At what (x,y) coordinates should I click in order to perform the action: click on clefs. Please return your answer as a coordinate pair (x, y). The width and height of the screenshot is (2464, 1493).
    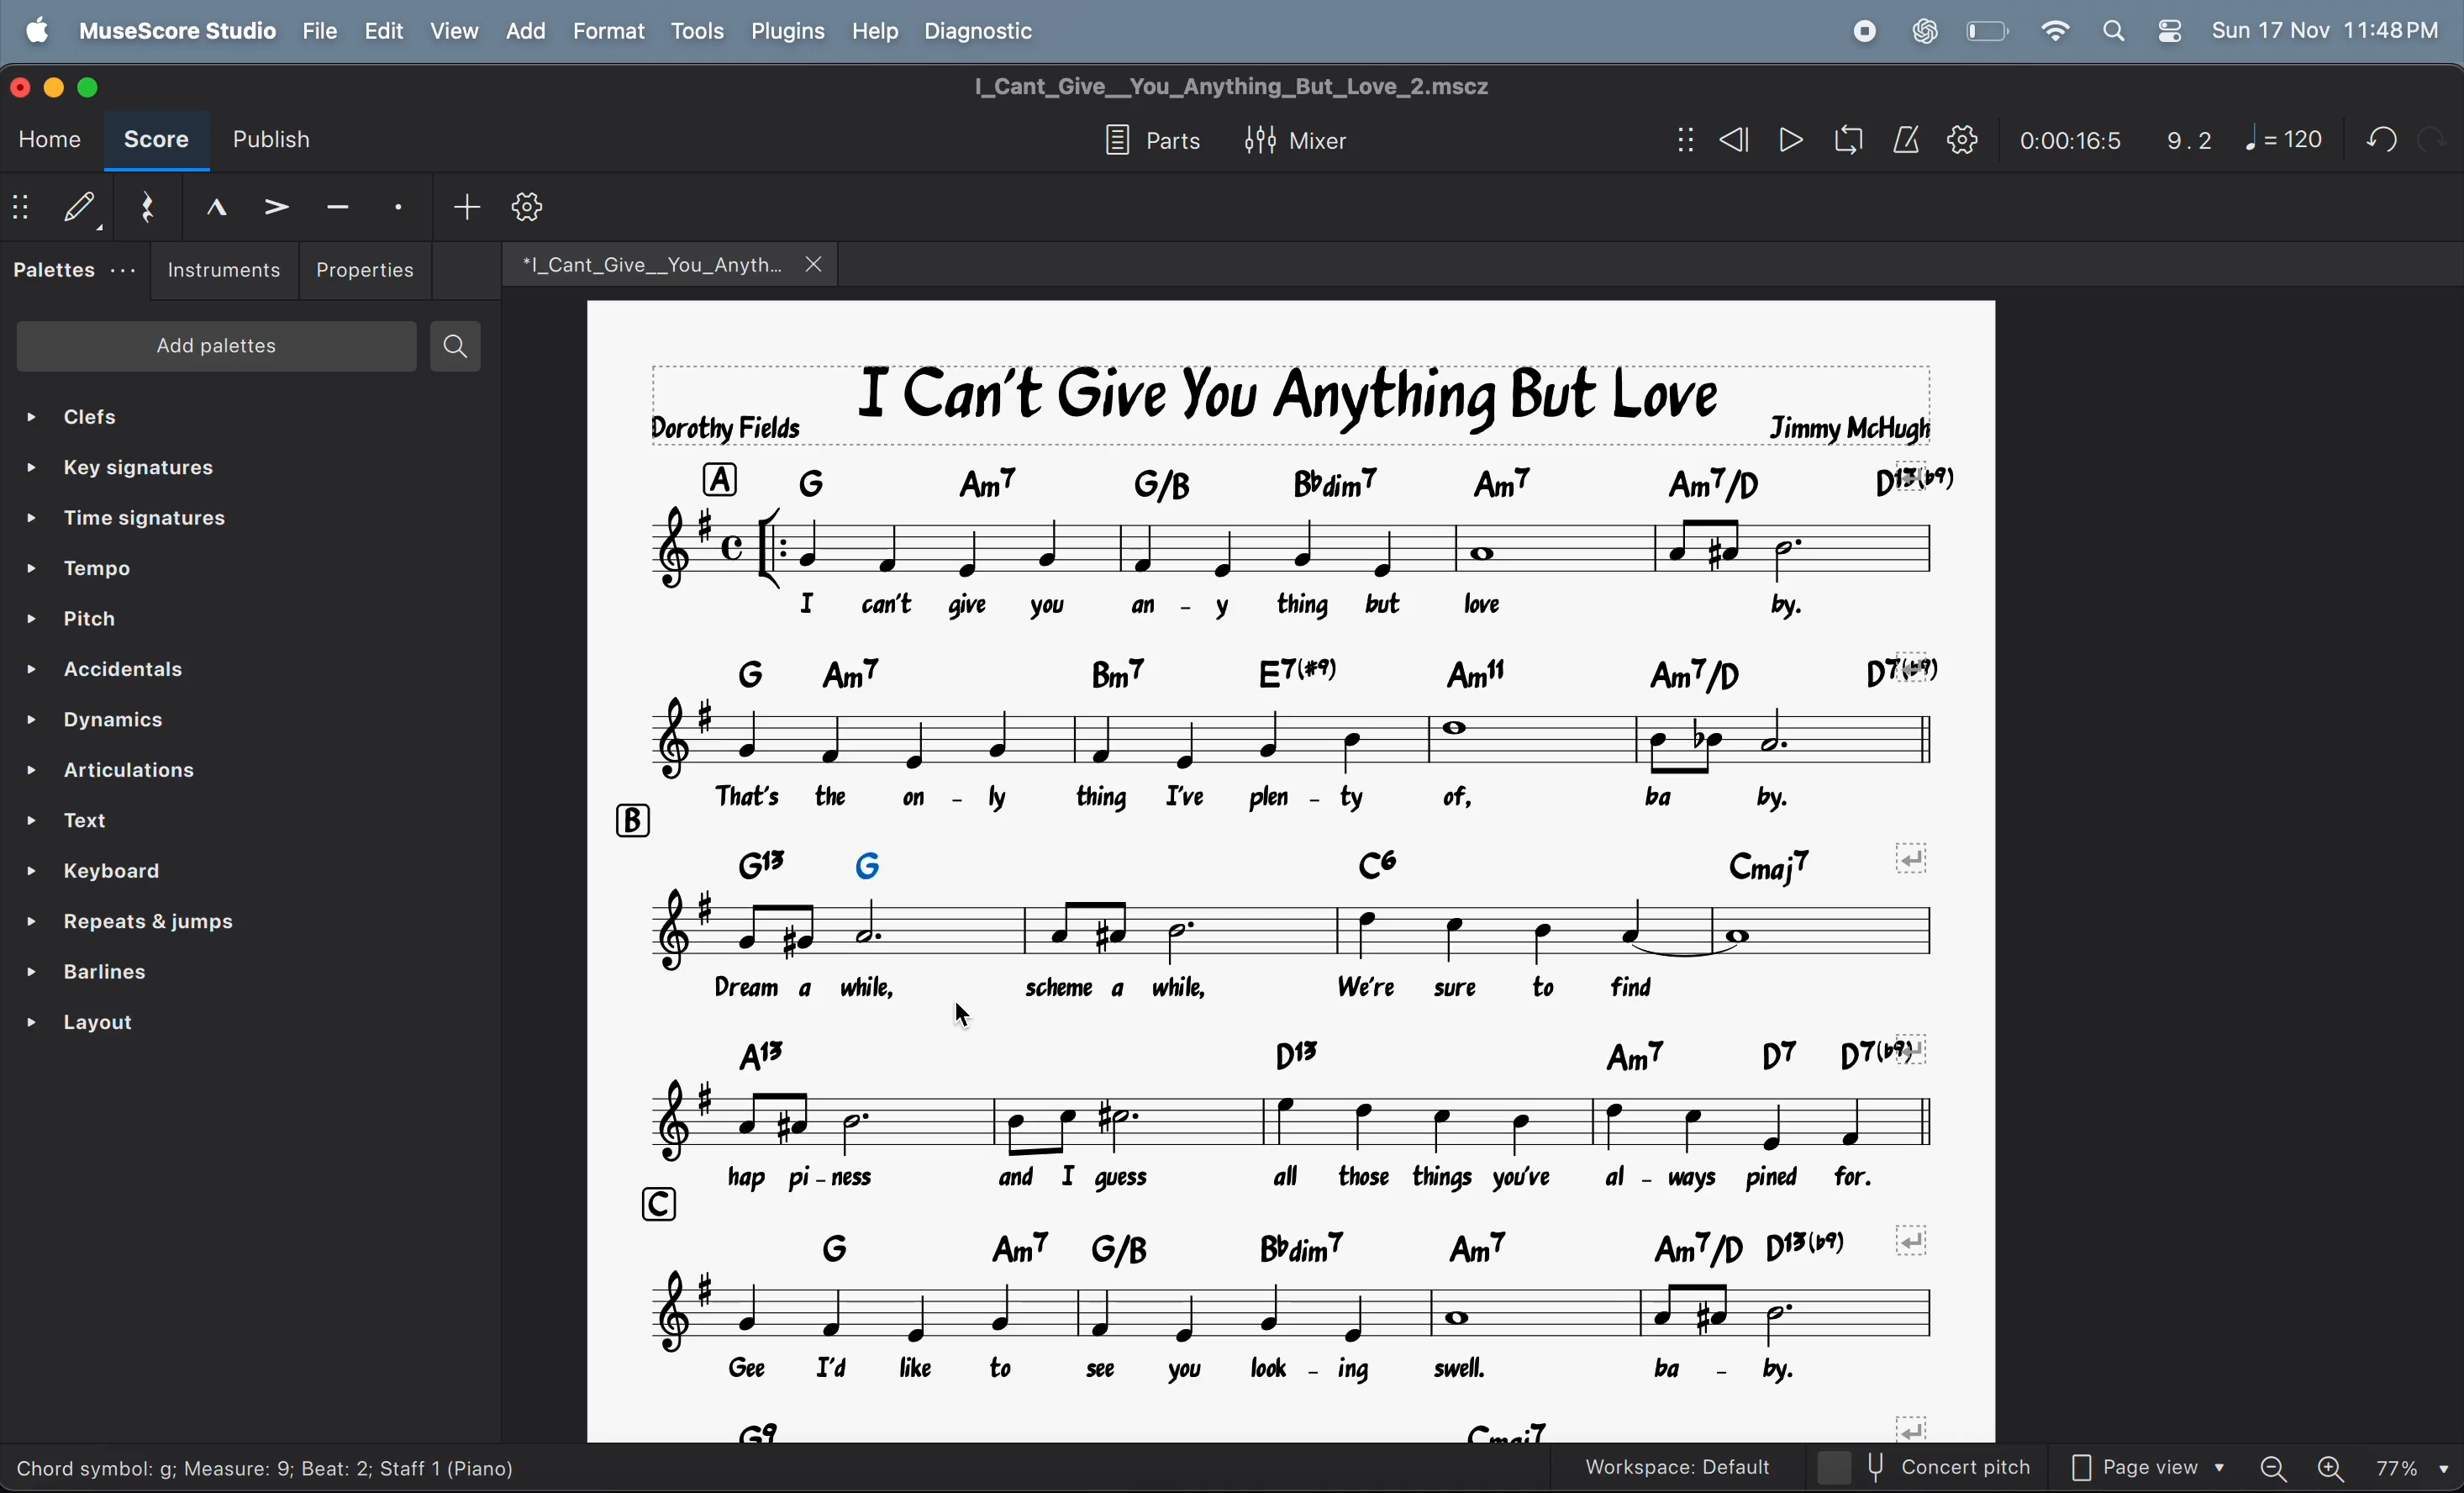
    Looking at the image, I should click on (221, 416).